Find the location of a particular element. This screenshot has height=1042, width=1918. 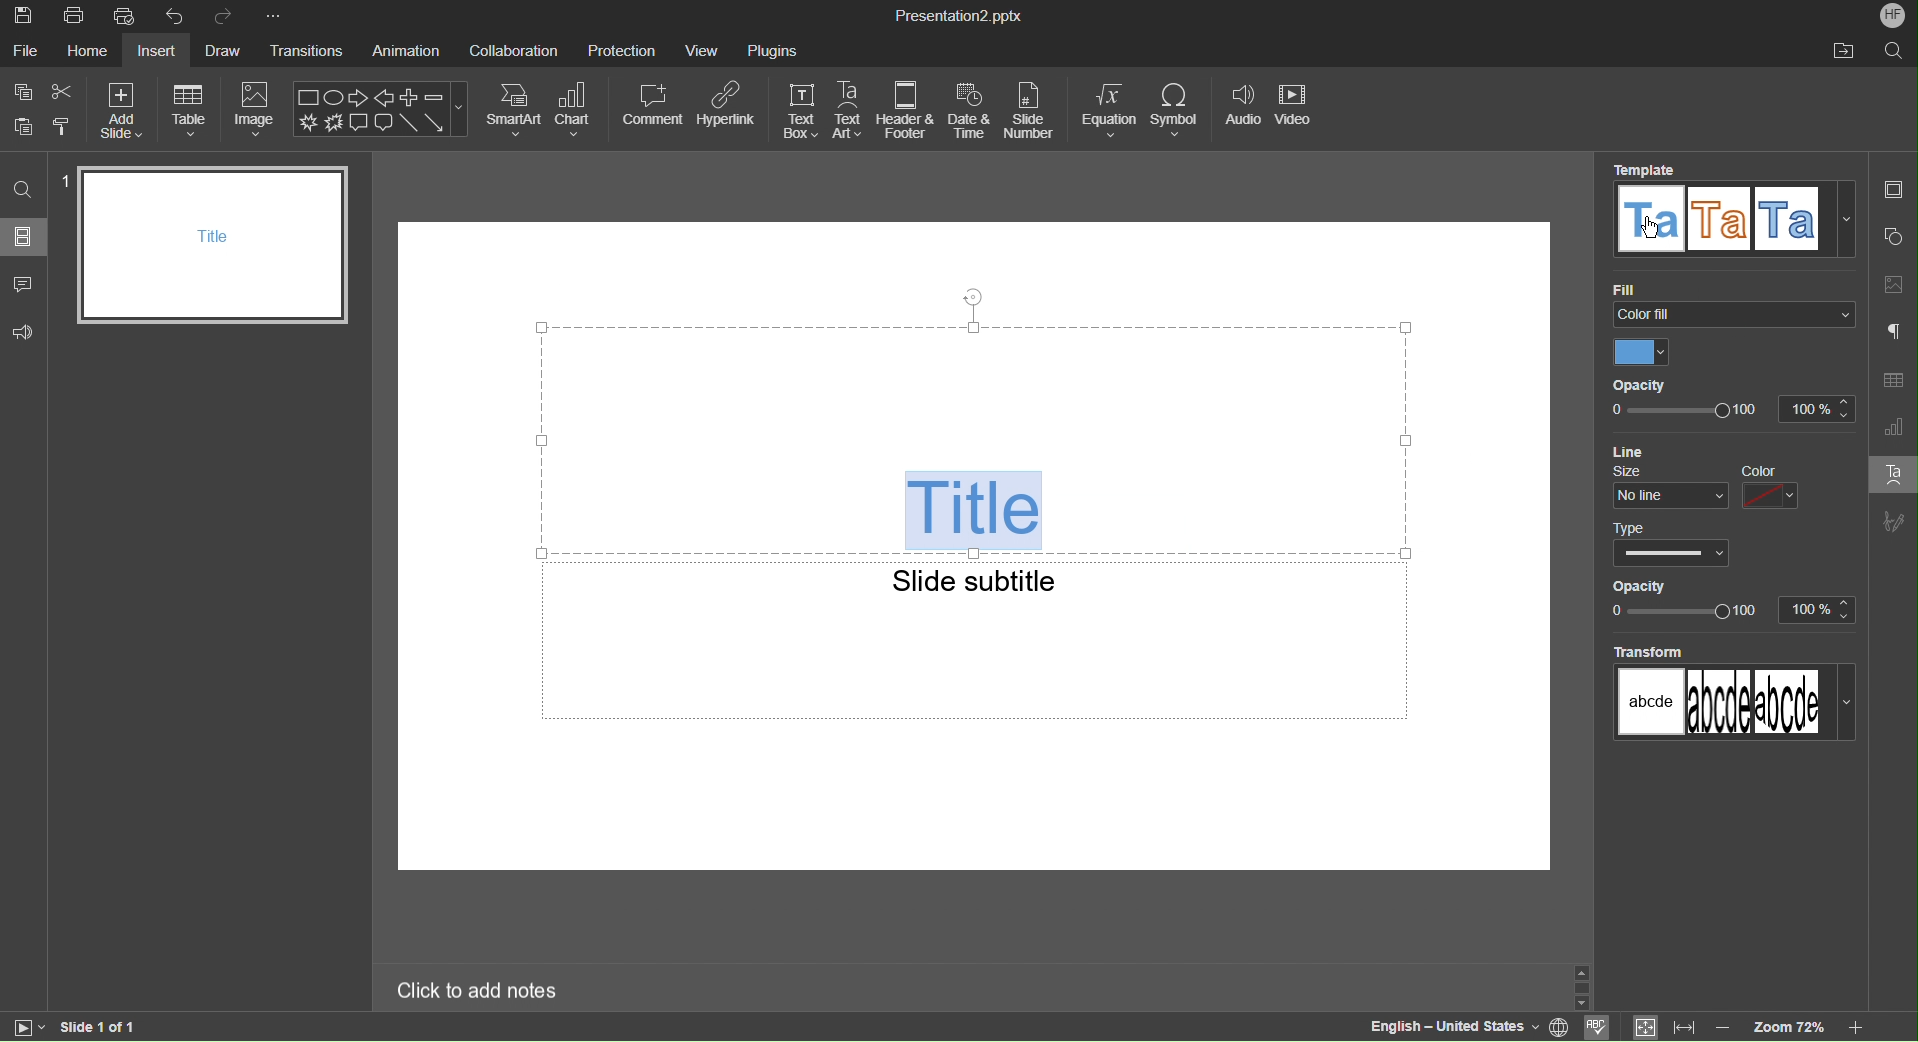

WordArt Title is located at coordinates (968, 510).